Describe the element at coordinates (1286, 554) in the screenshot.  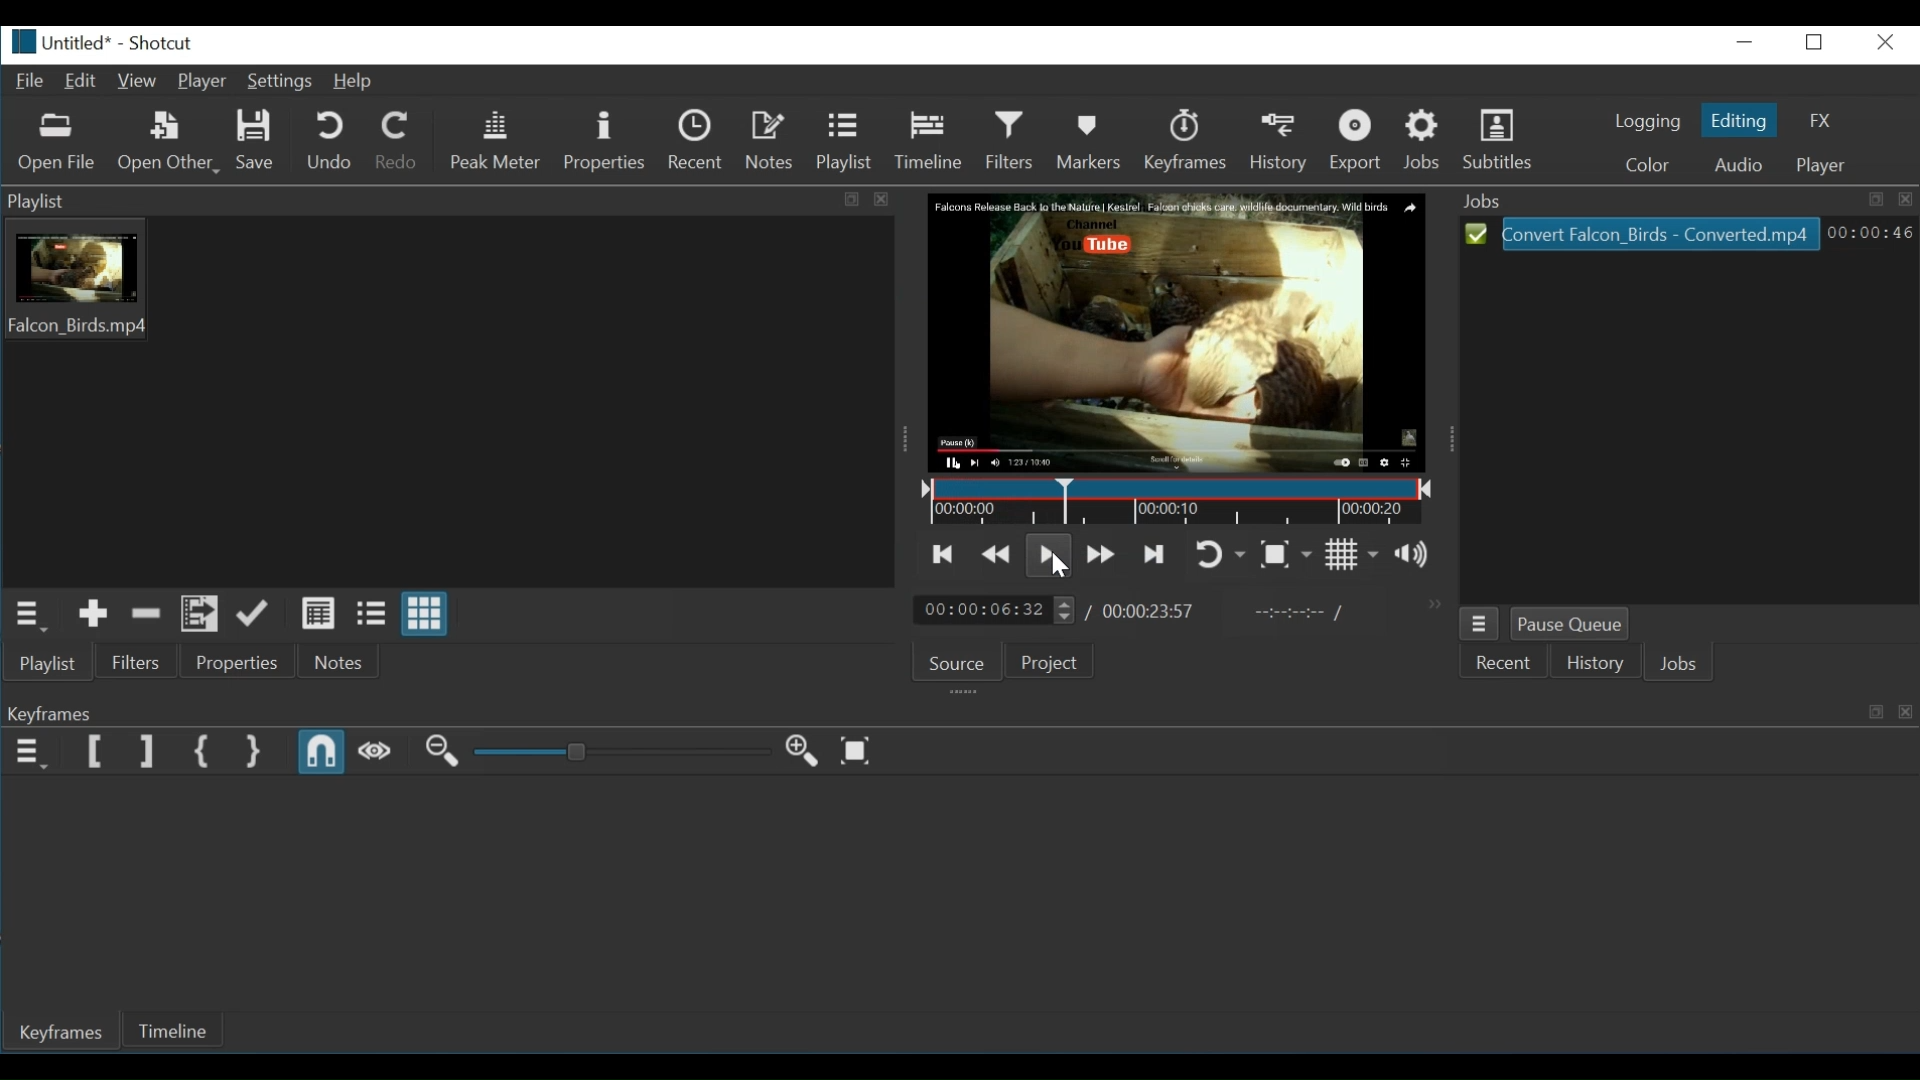
I see `Toggle Zoom` at that location.